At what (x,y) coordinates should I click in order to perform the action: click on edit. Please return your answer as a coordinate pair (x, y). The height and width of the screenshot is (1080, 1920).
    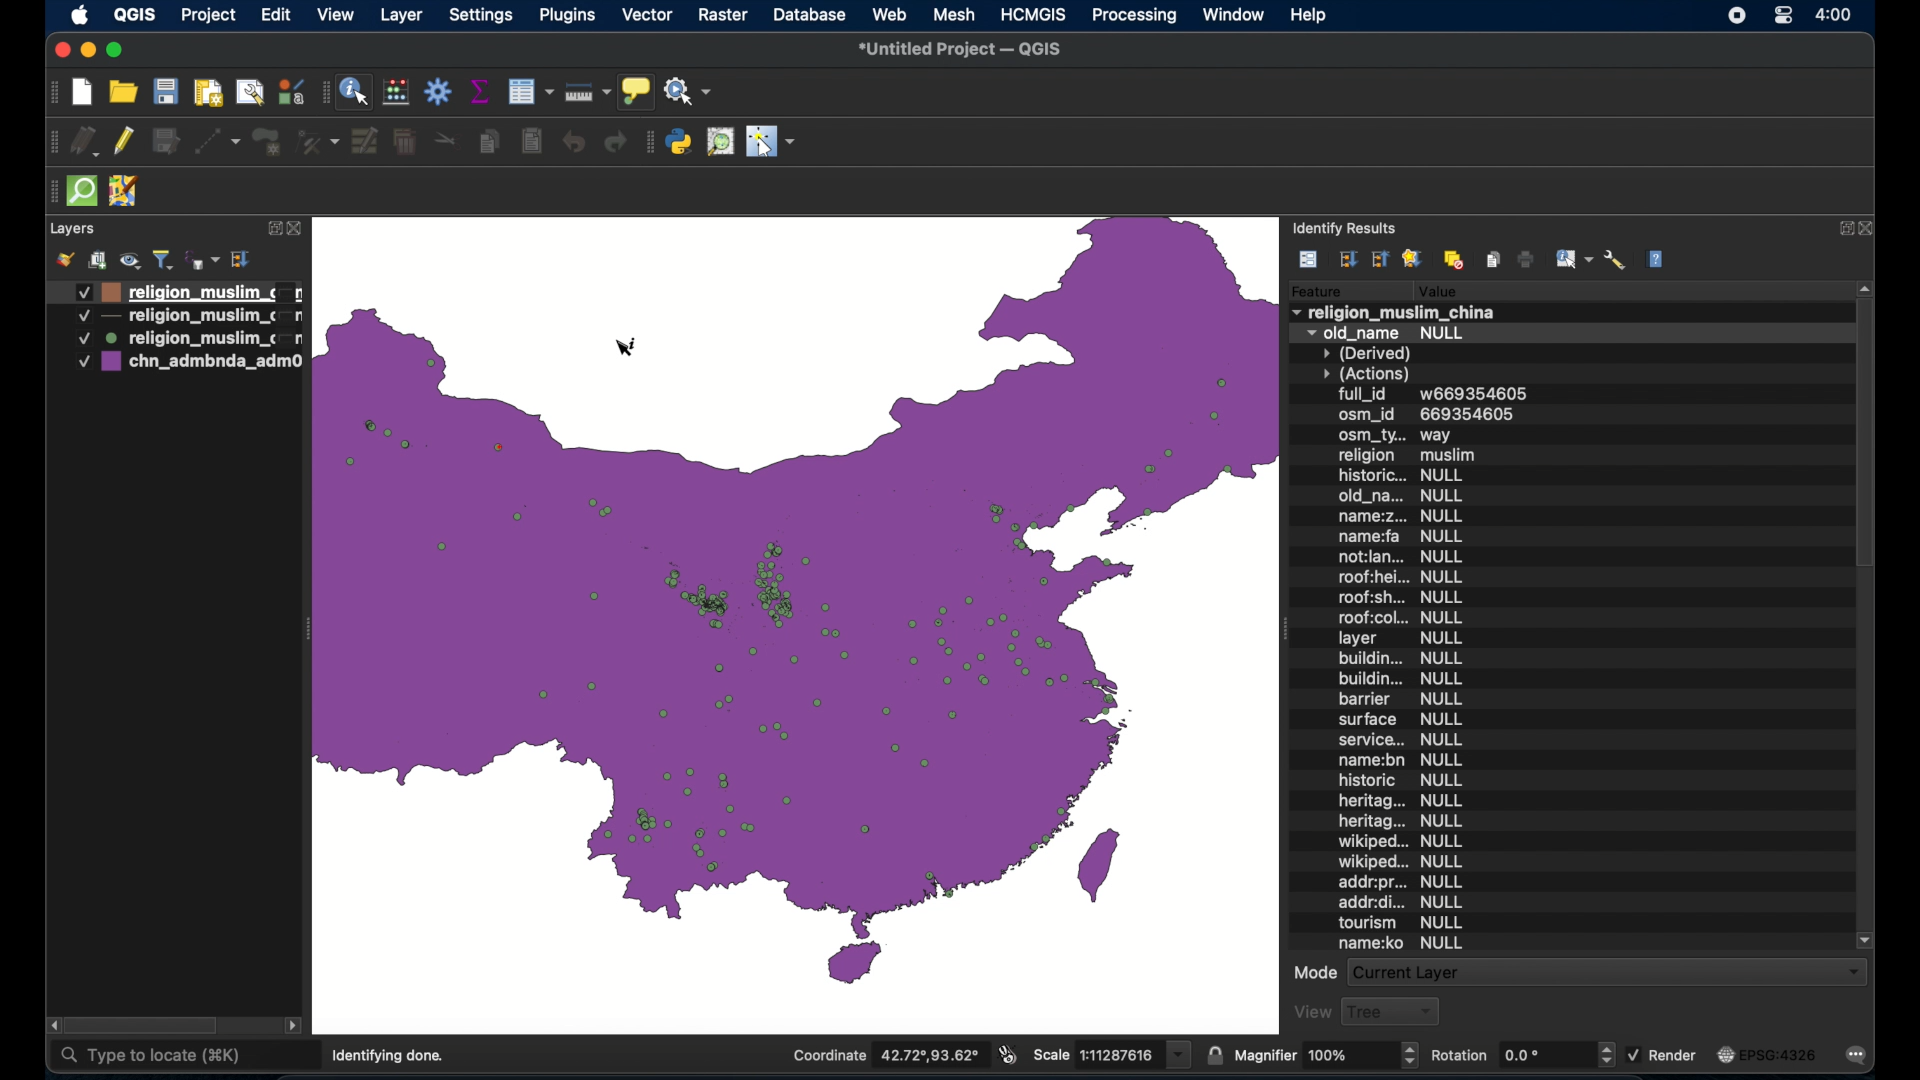
    Looking at the image, I should click on (275, 15).